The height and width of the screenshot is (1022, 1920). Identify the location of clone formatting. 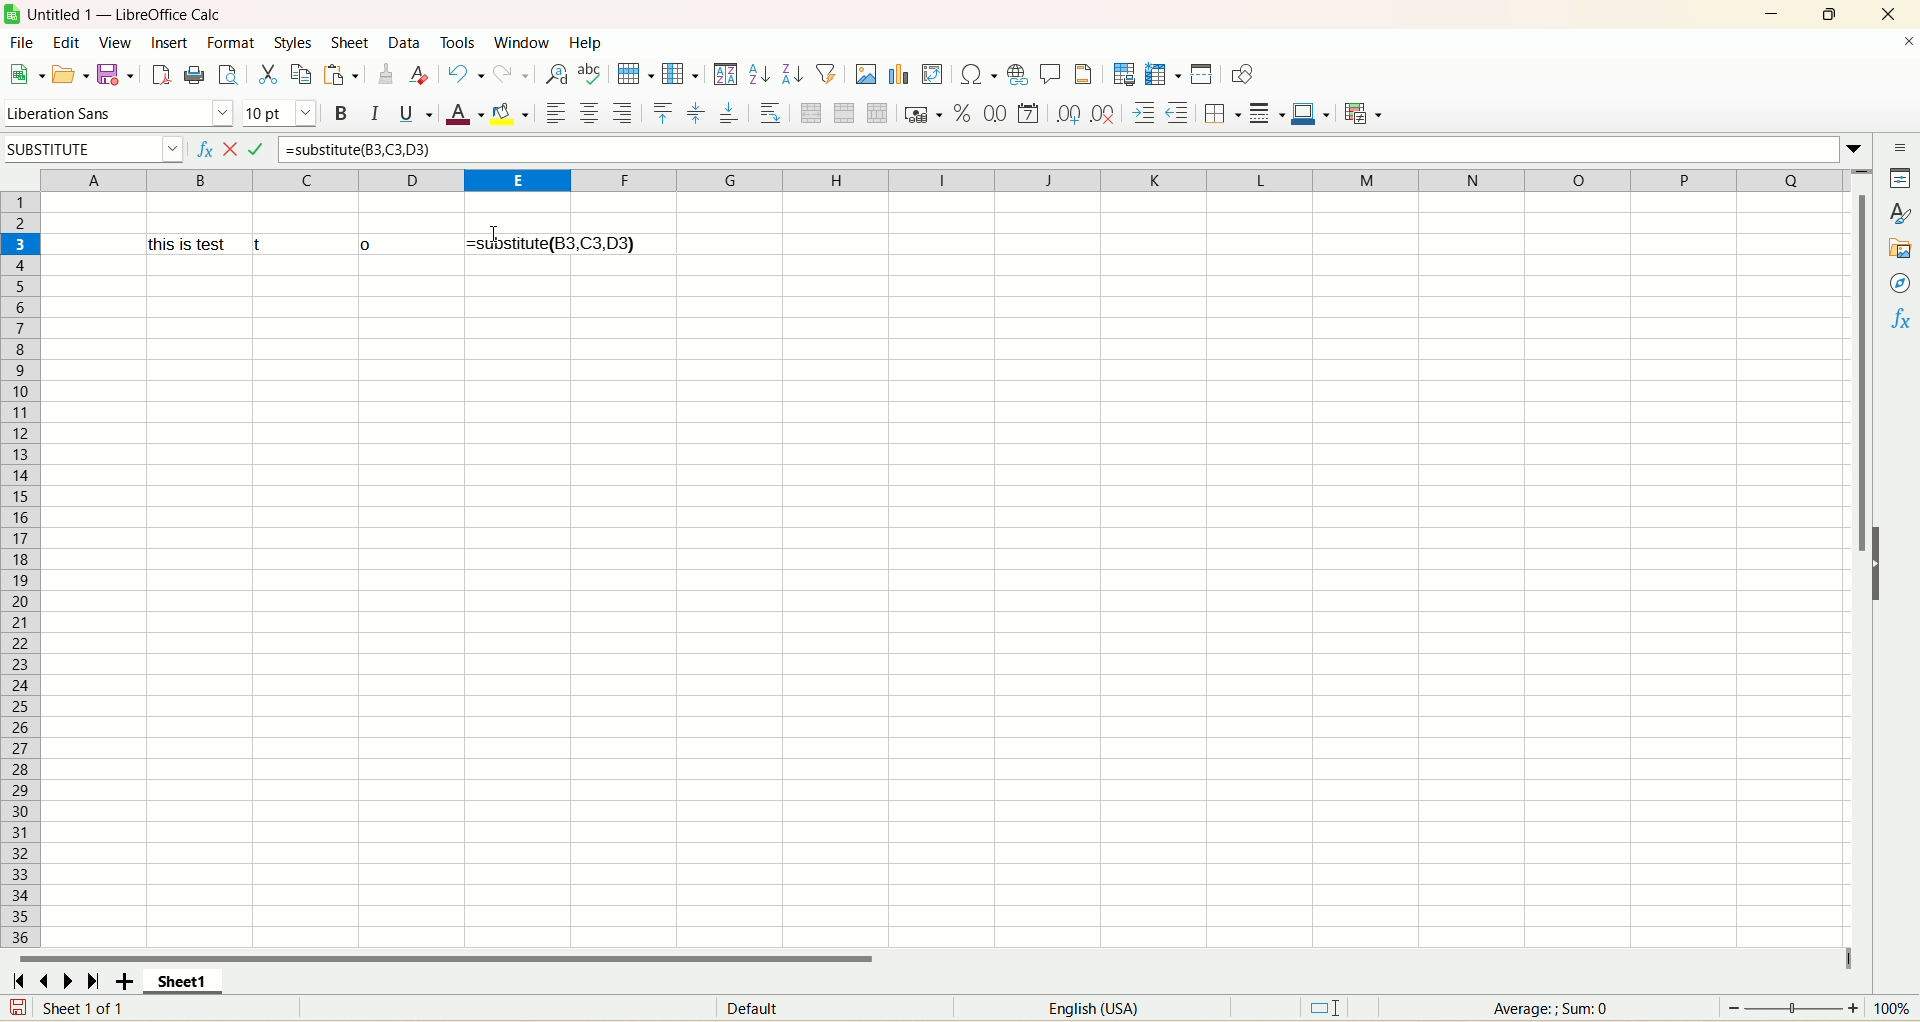
(383, 73).